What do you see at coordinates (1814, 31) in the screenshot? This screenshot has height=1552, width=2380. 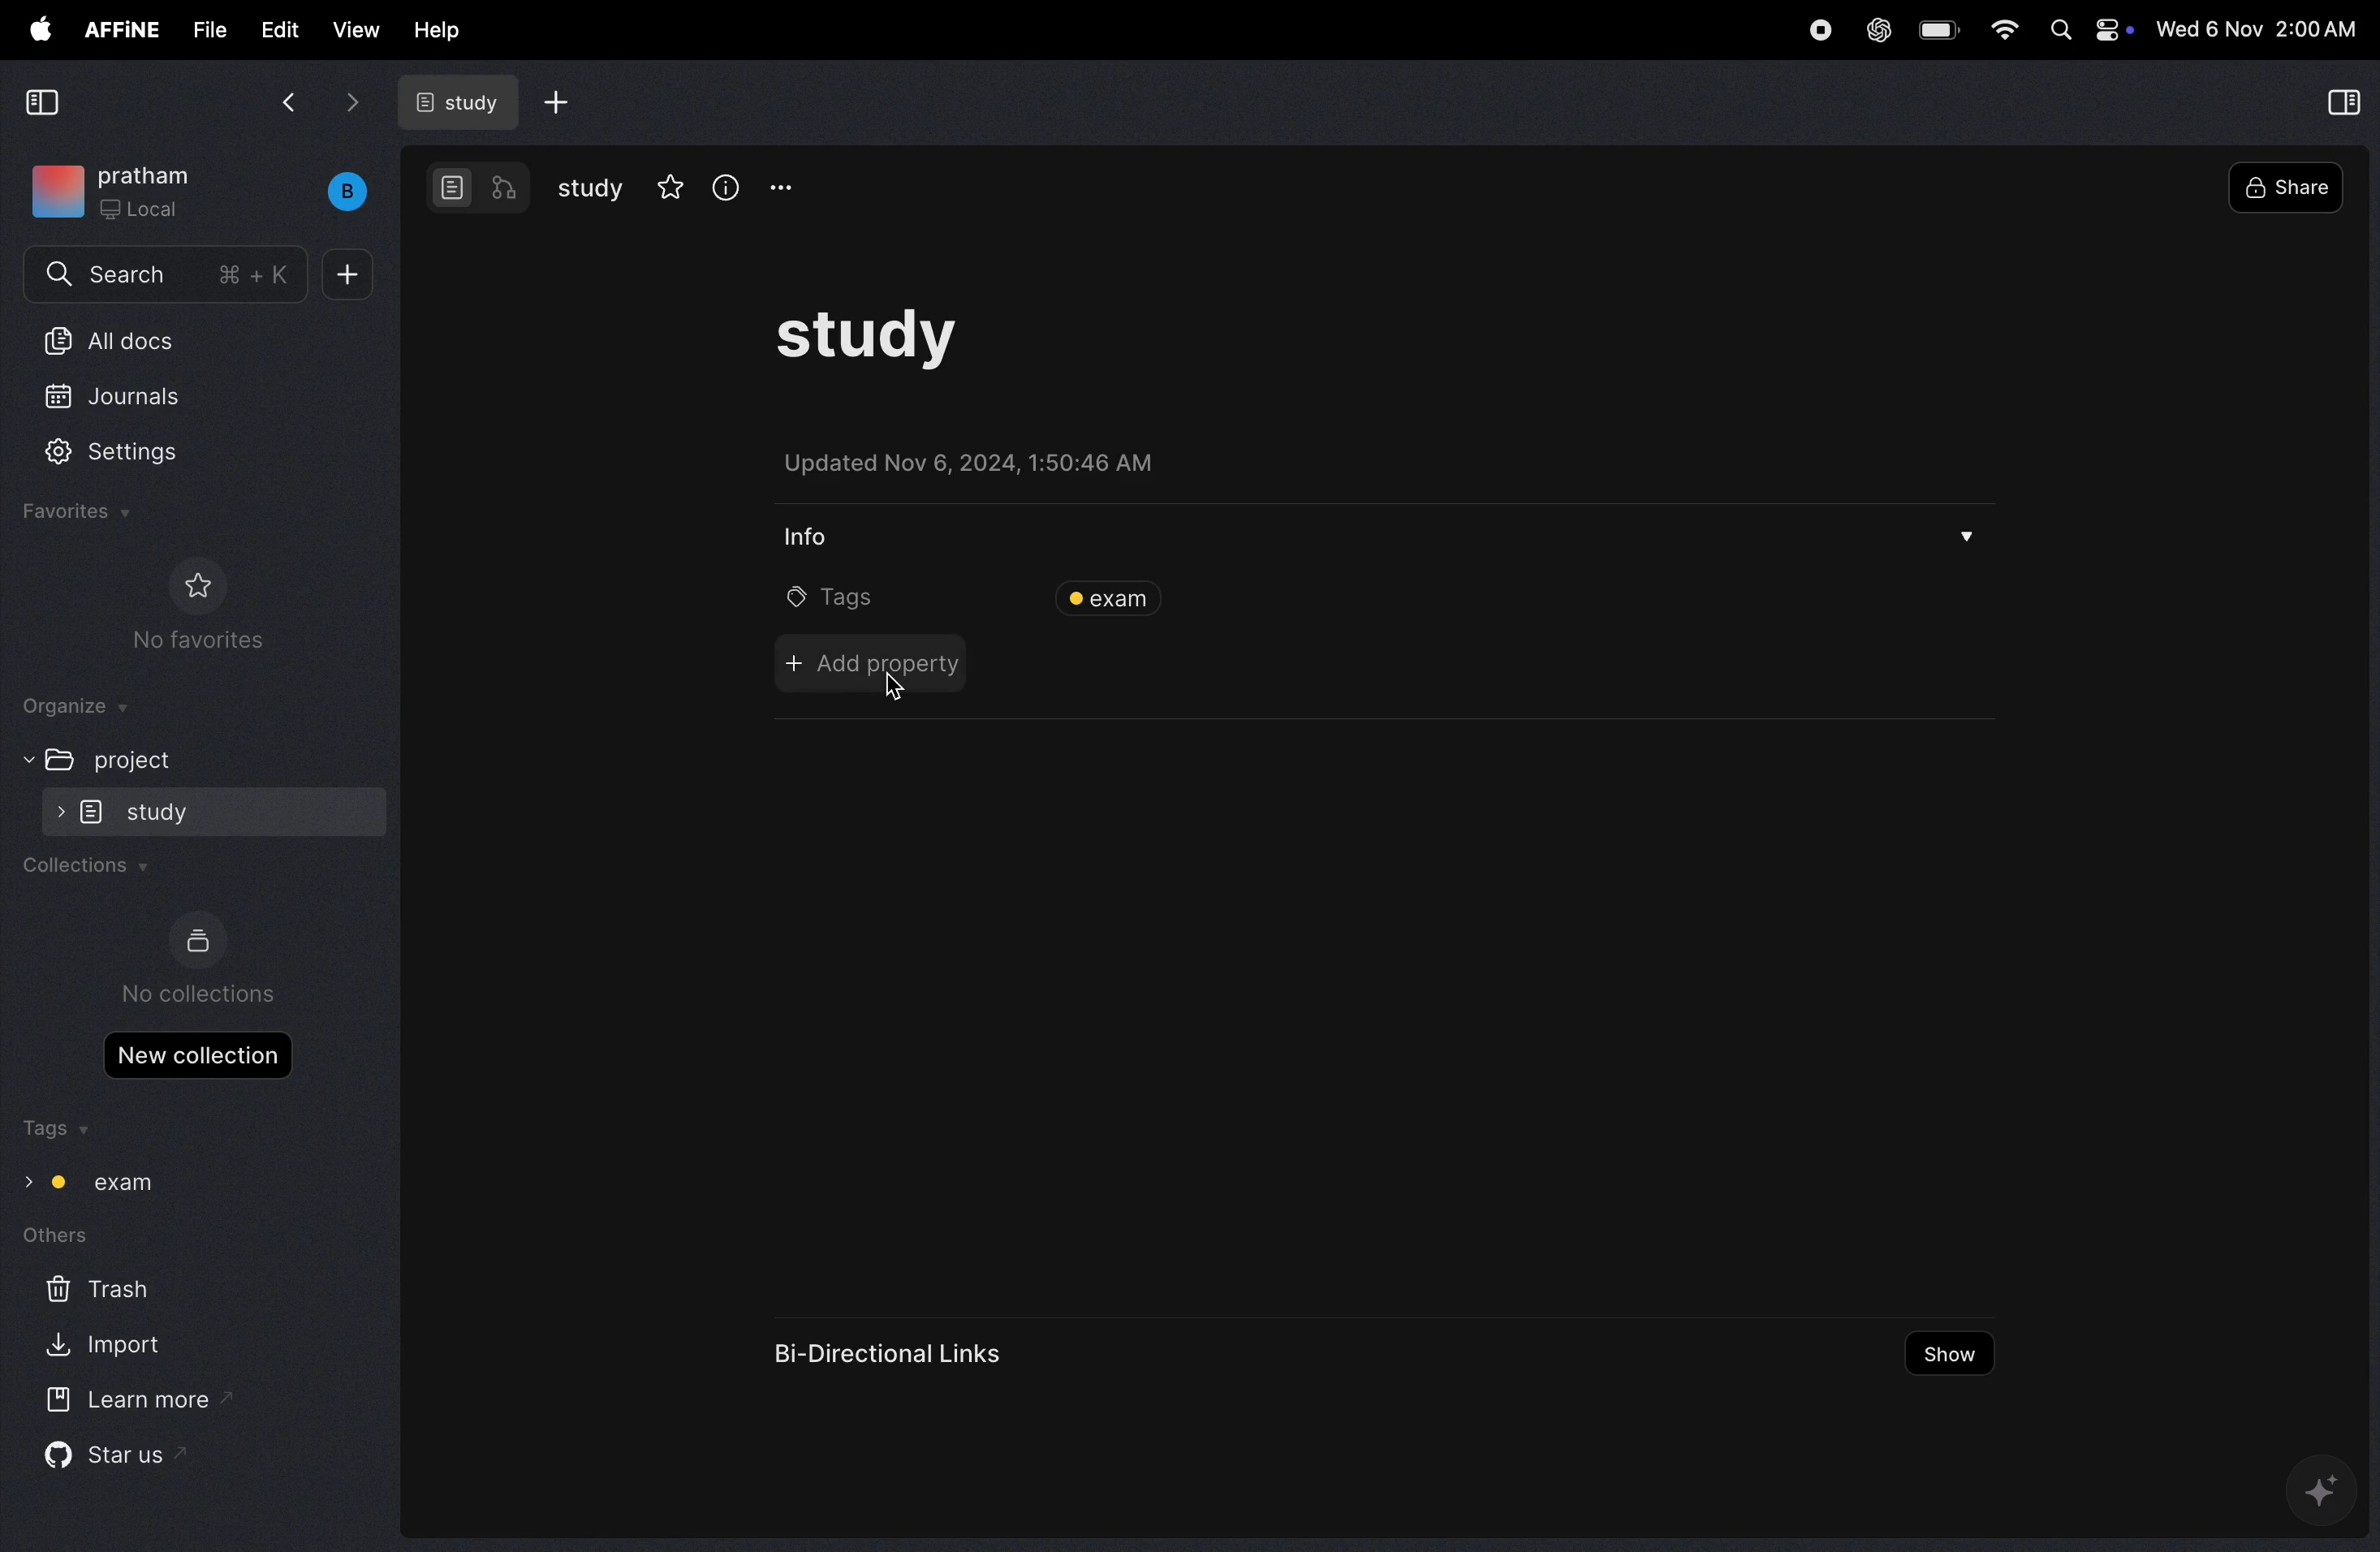 I see `record` at bounding box center [1814, 31].